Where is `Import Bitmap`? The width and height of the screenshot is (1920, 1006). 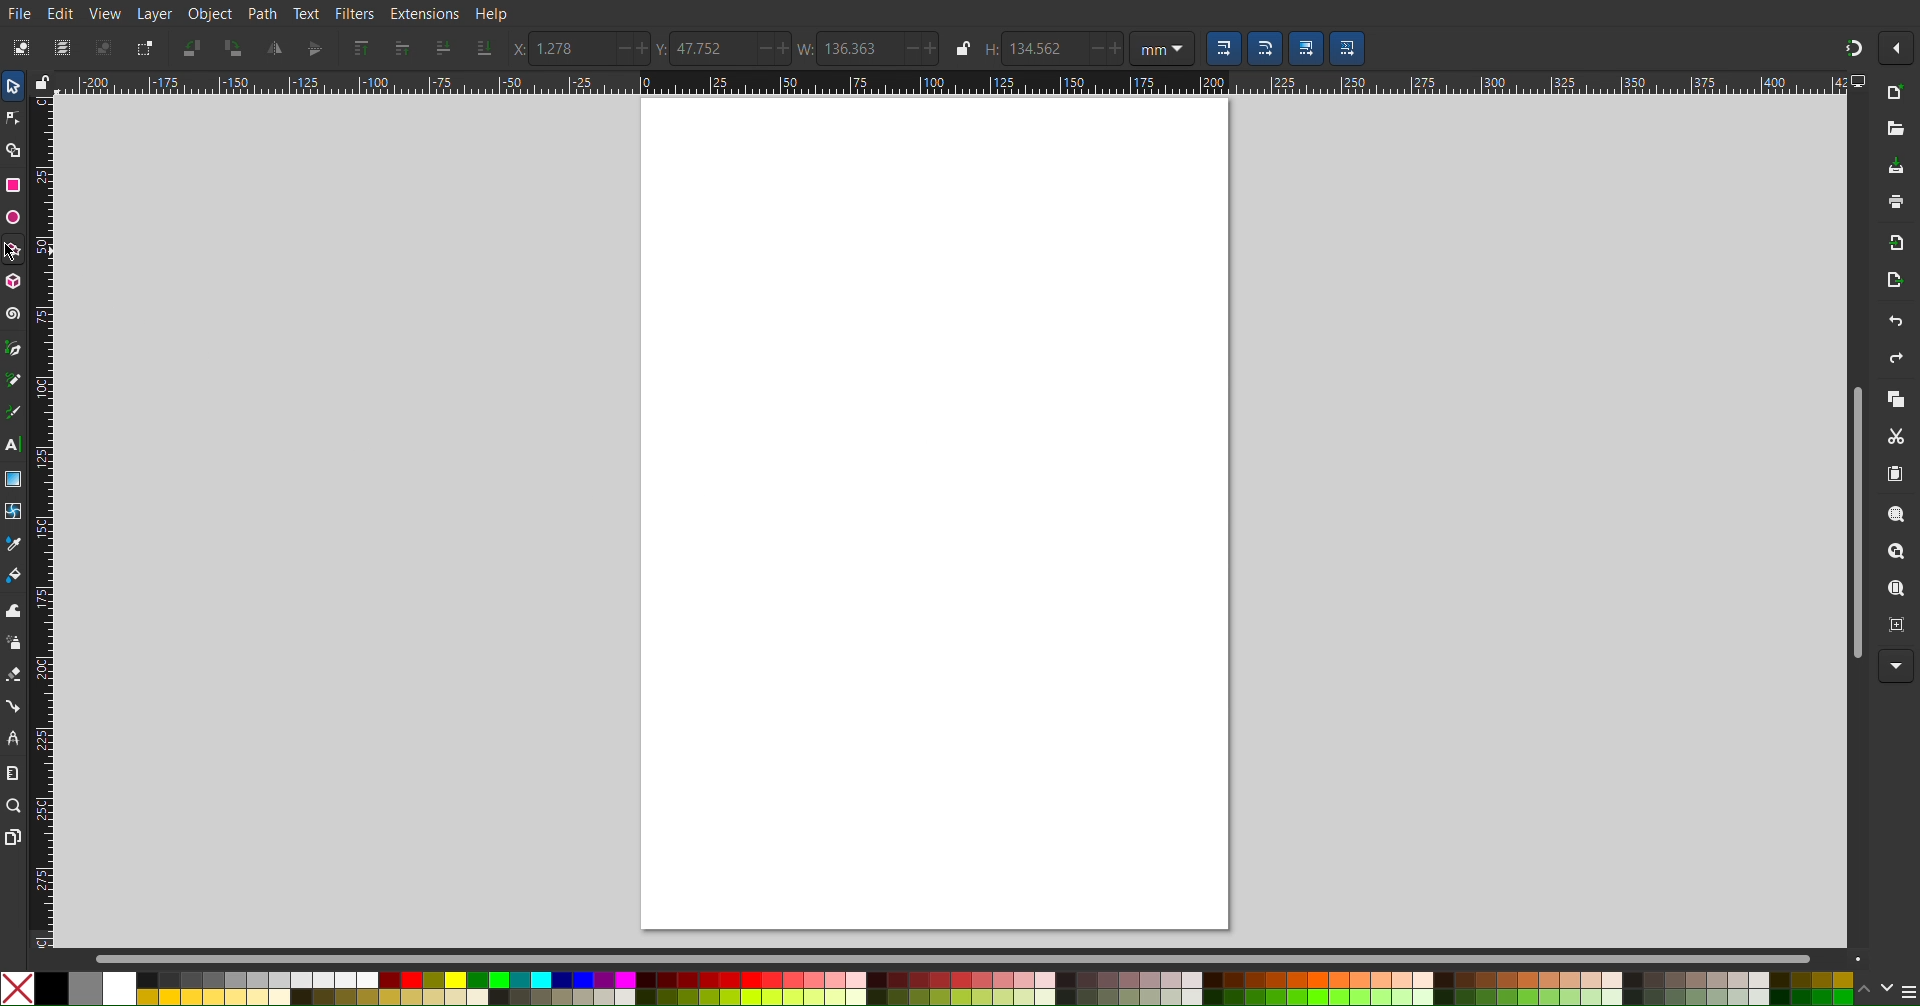
Import Bitmap is located at coordinates (1897, 246).